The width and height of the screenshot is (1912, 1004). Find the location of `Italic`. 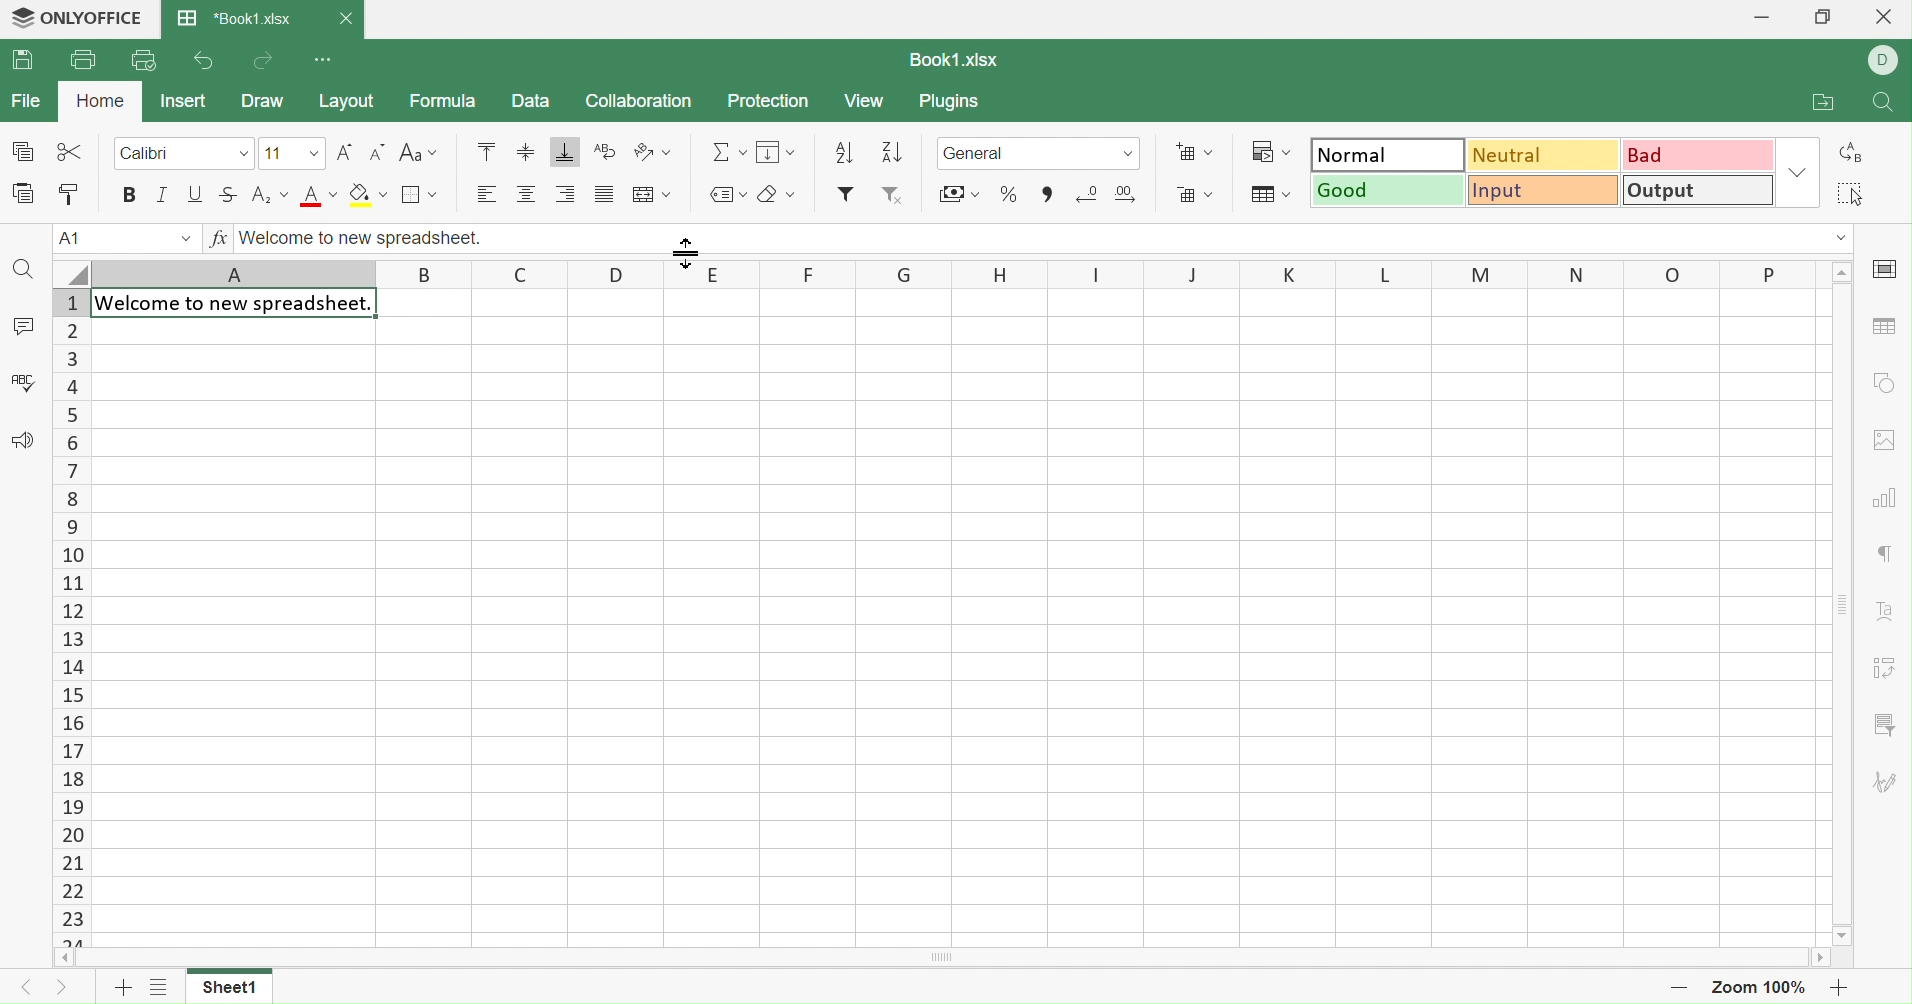

Italic is located at coordinates (163, 191).